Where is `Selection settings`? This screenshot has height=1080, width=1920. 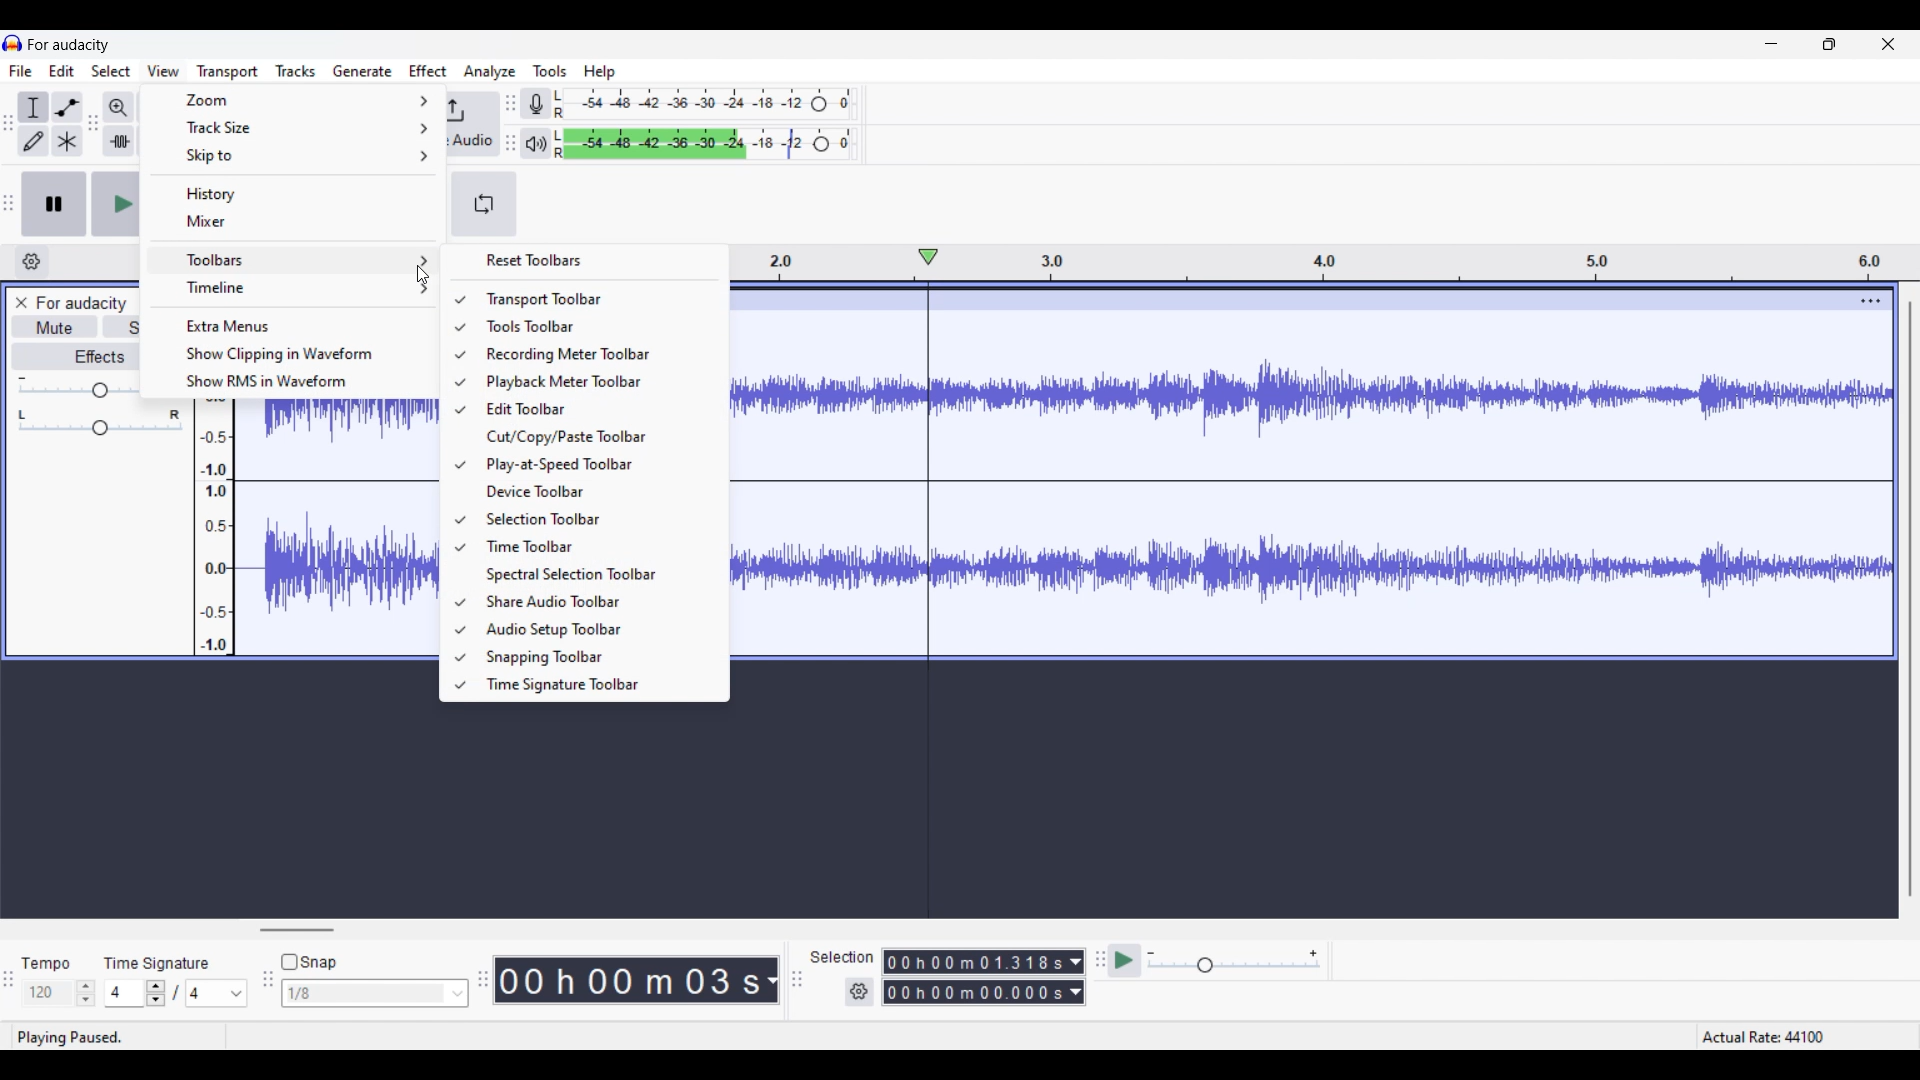
Selection settings is located at coordinates (859, 991).